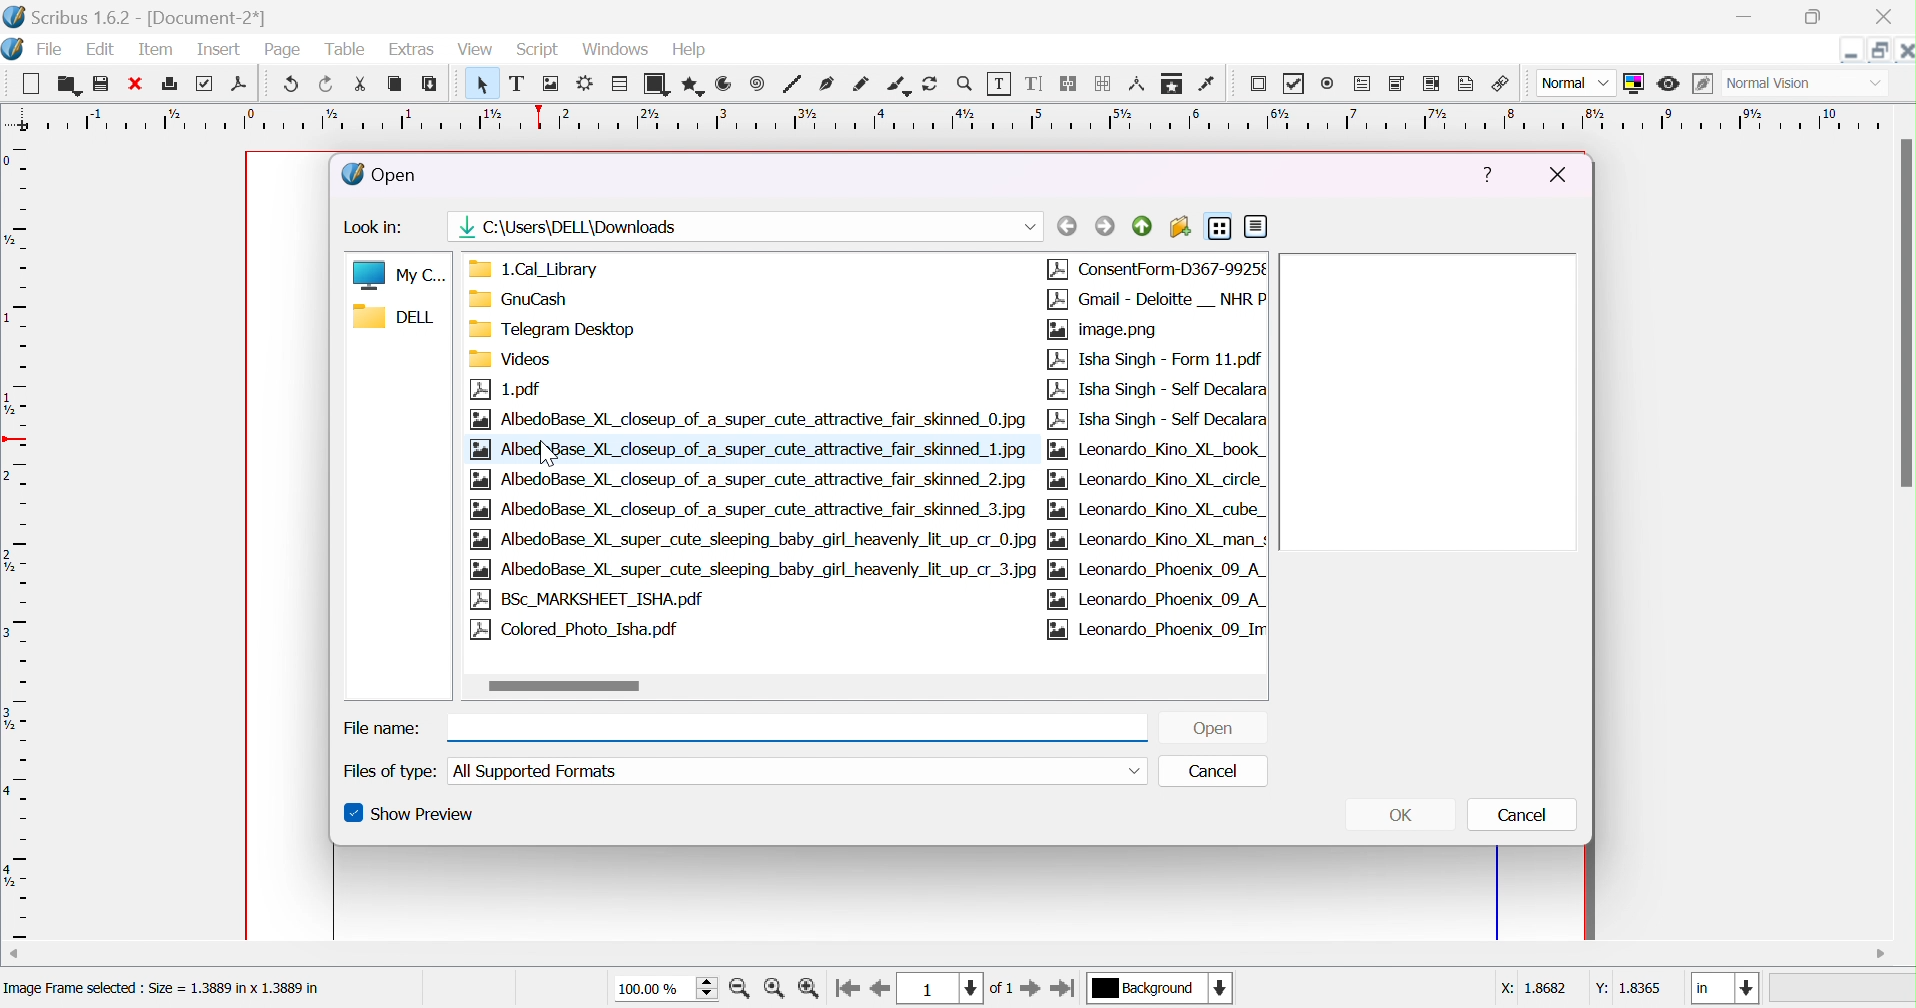  Describe the element at coordinates (1216, 725) in the screenshot. I see `open` at that location.